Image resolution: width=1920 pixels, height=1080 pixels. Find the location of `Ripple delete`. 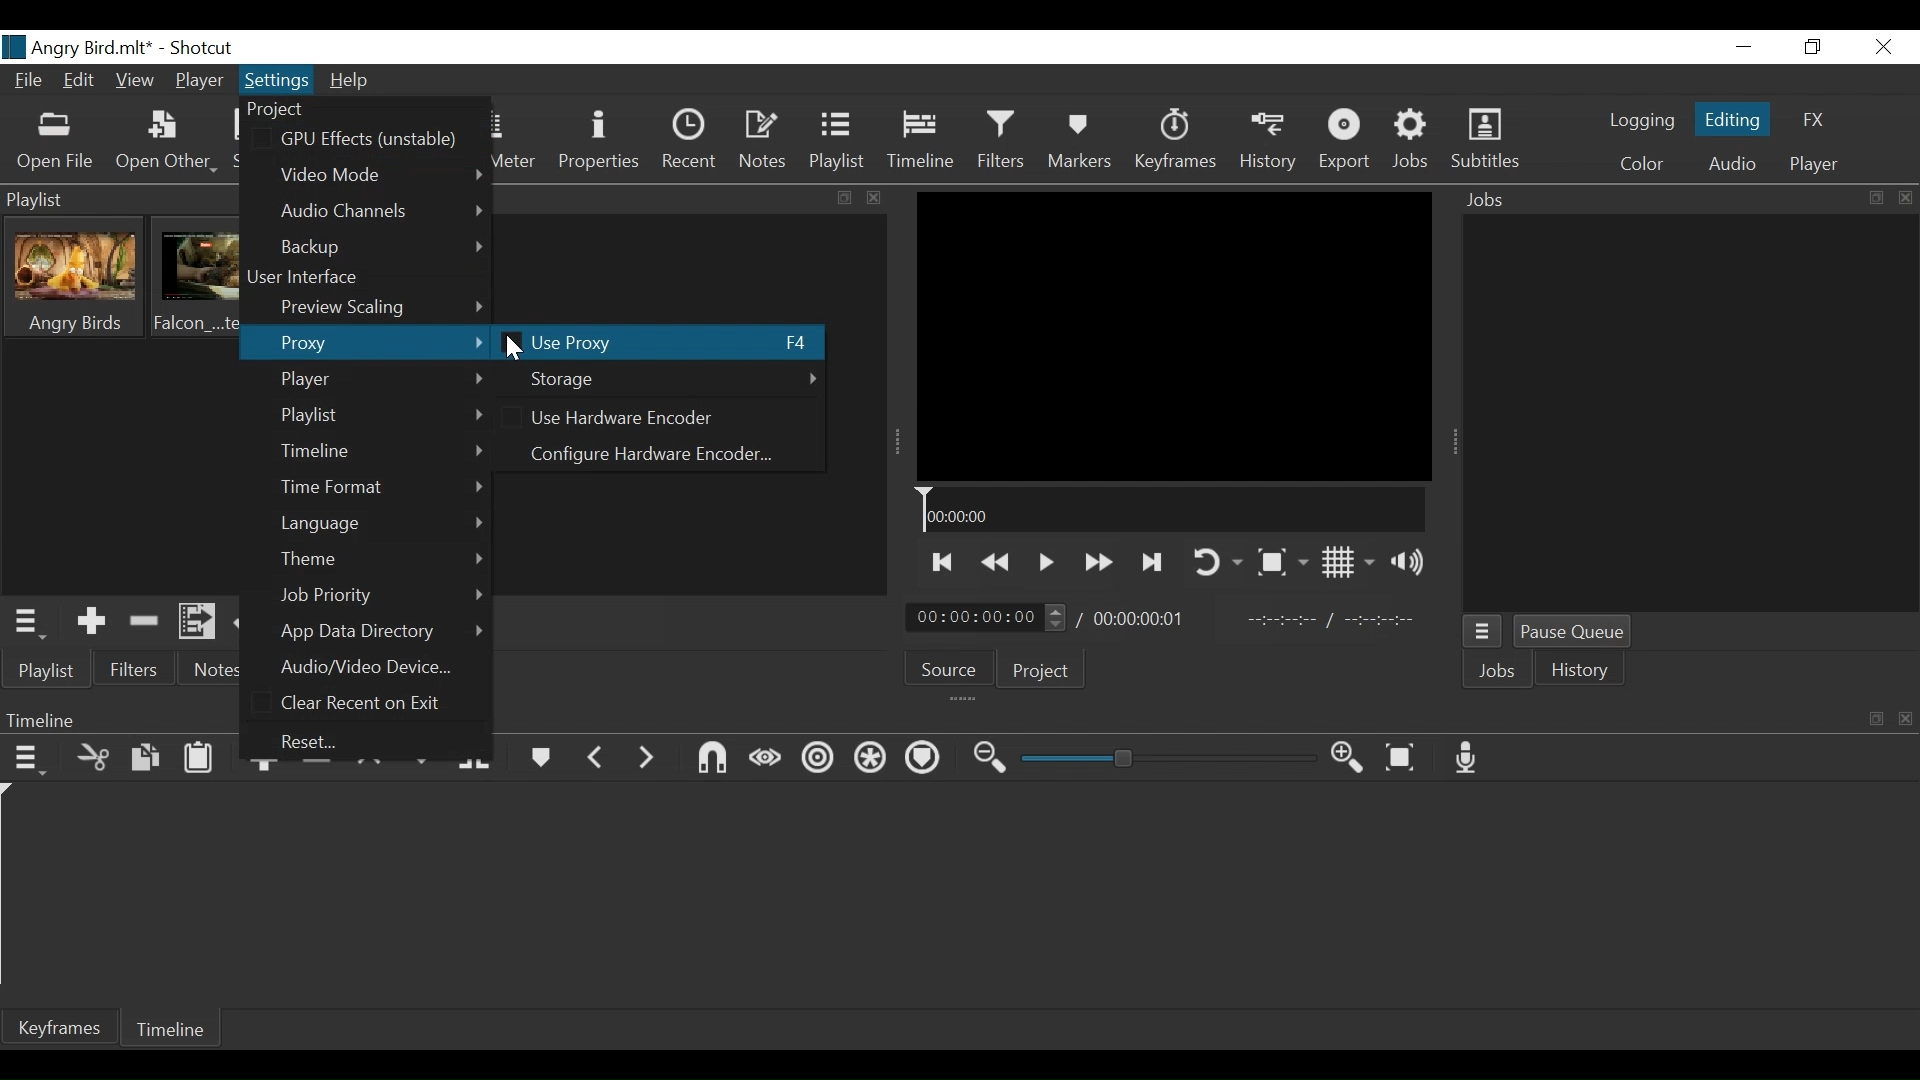

Ripple delete is located at coordinates (316, 771).